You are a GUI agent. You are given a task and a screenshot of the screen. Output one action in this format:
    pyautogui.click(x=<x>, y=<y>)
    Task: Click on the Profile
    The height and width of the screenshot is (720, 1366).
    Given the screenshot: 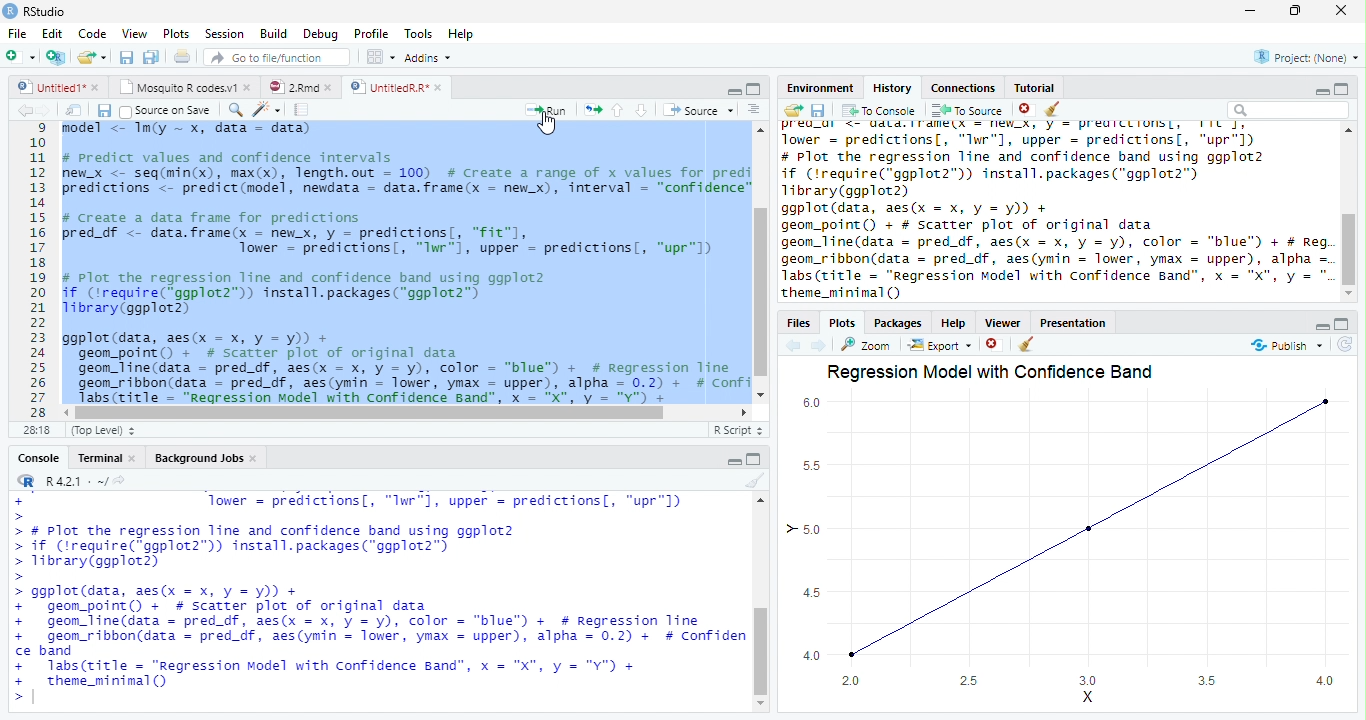 What is the action you would take?
    pyautogui.click(x=372, y=34)
    